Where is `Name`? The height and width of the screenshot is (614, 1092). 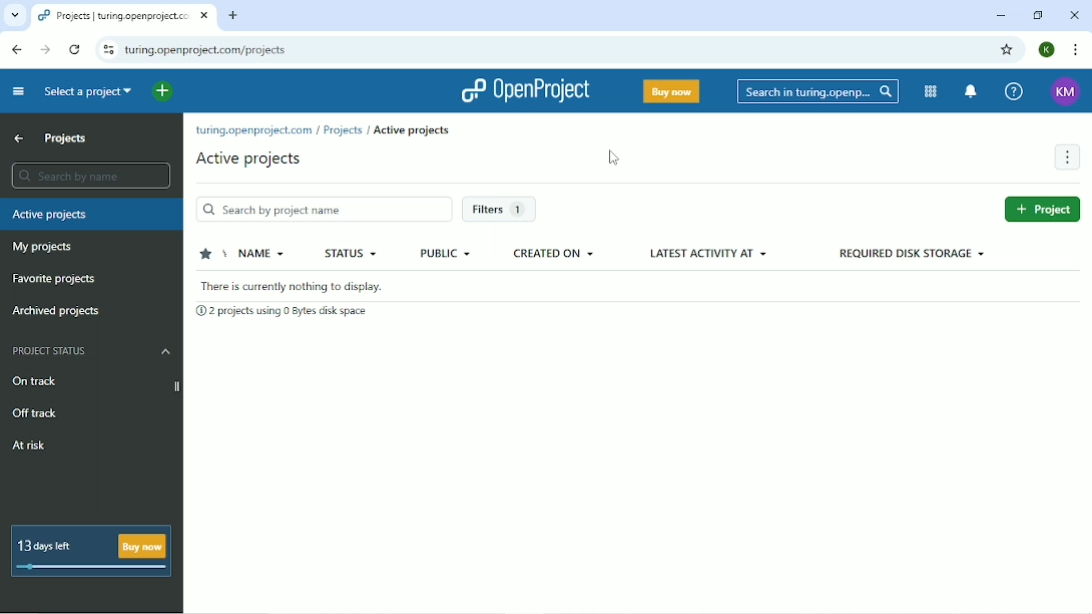 Name is located at coordinates (269, 253).